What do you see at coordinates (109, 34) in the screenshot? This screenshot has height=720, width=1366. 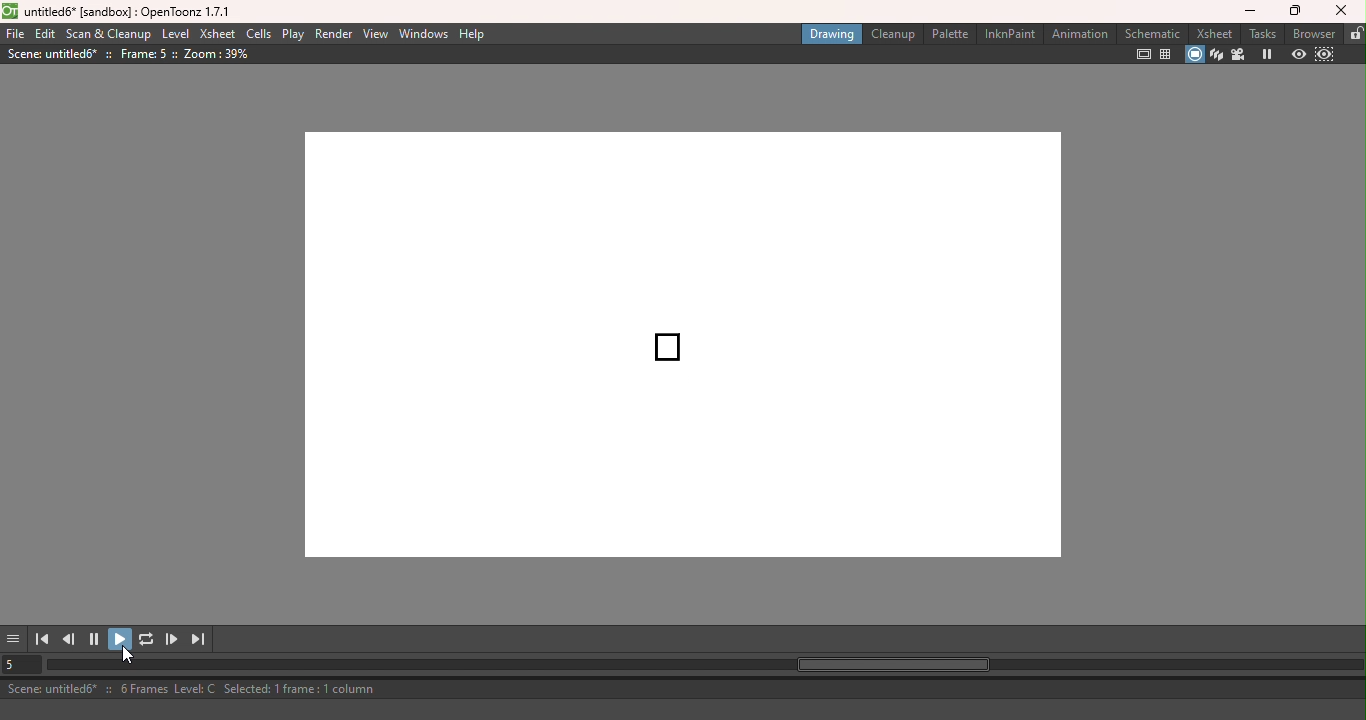 I see `Scan & Cleanup` at bounding box center [109, 34].